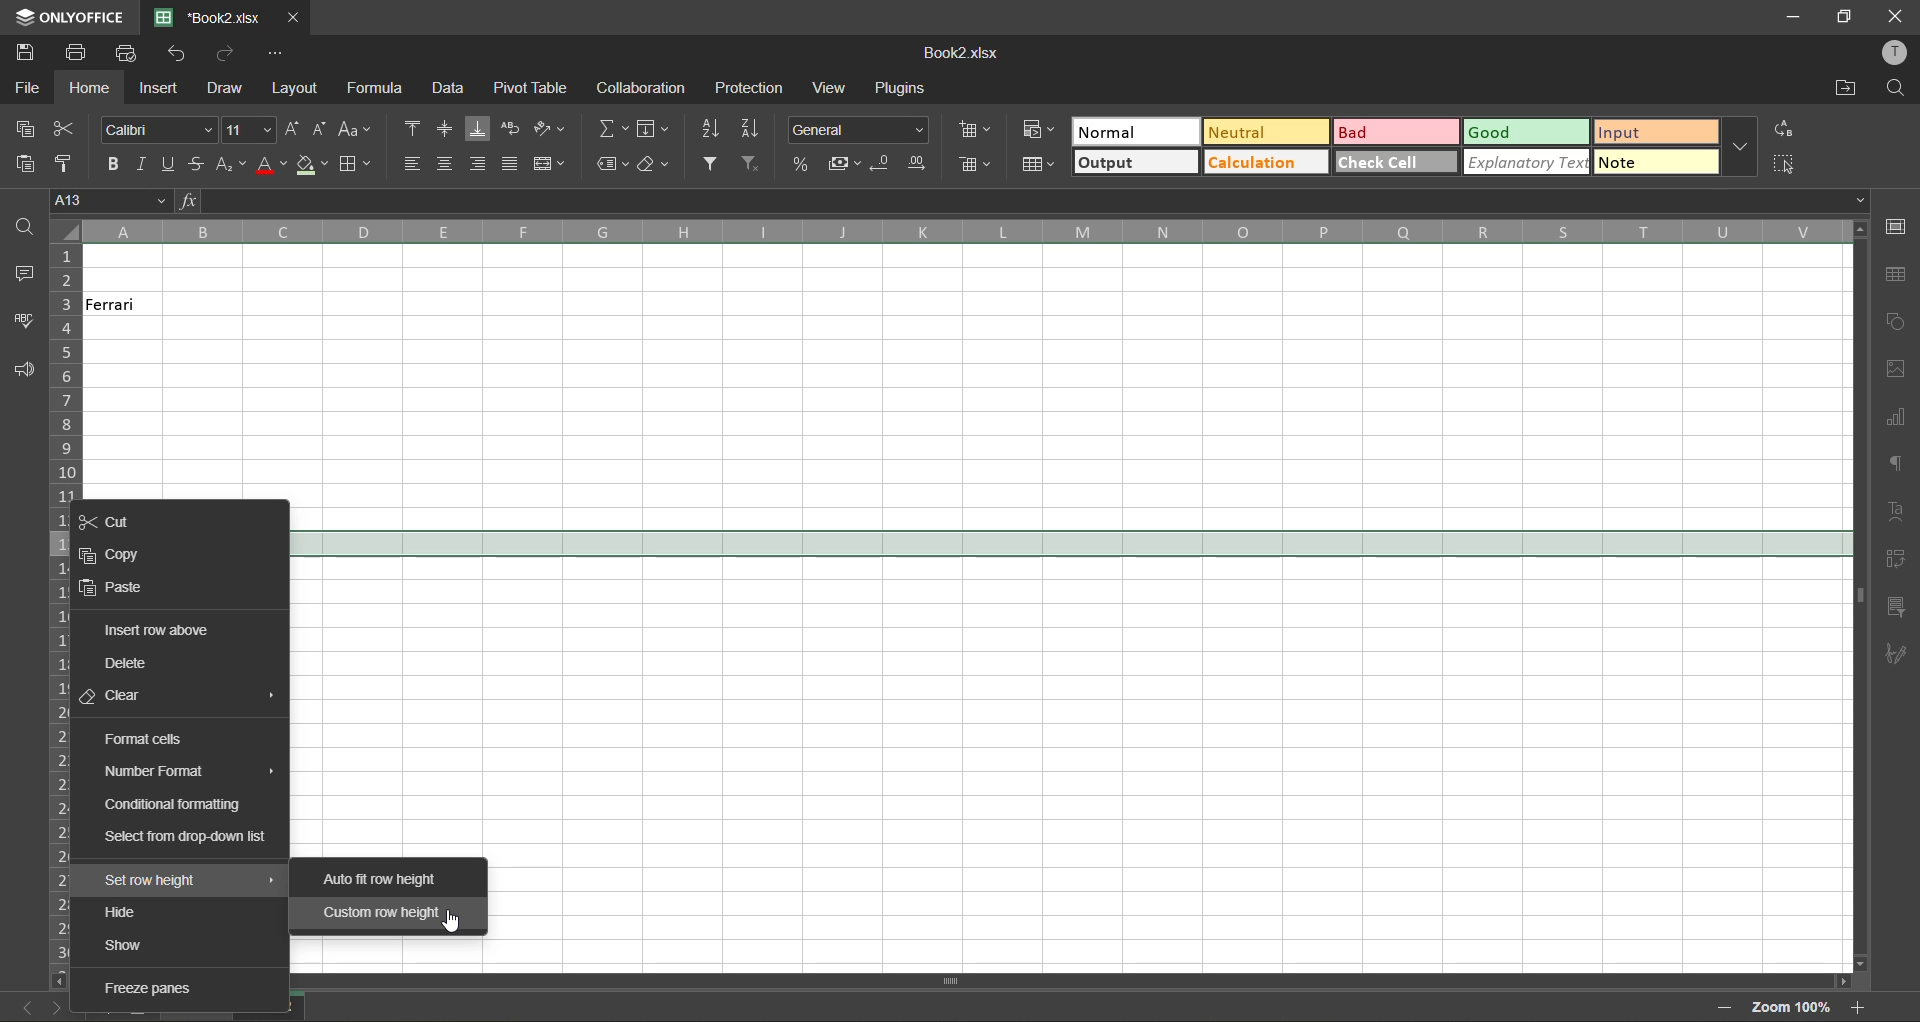 The image size is (1920, 1022). I want to click on zoom factor, so click(1794, 1007).